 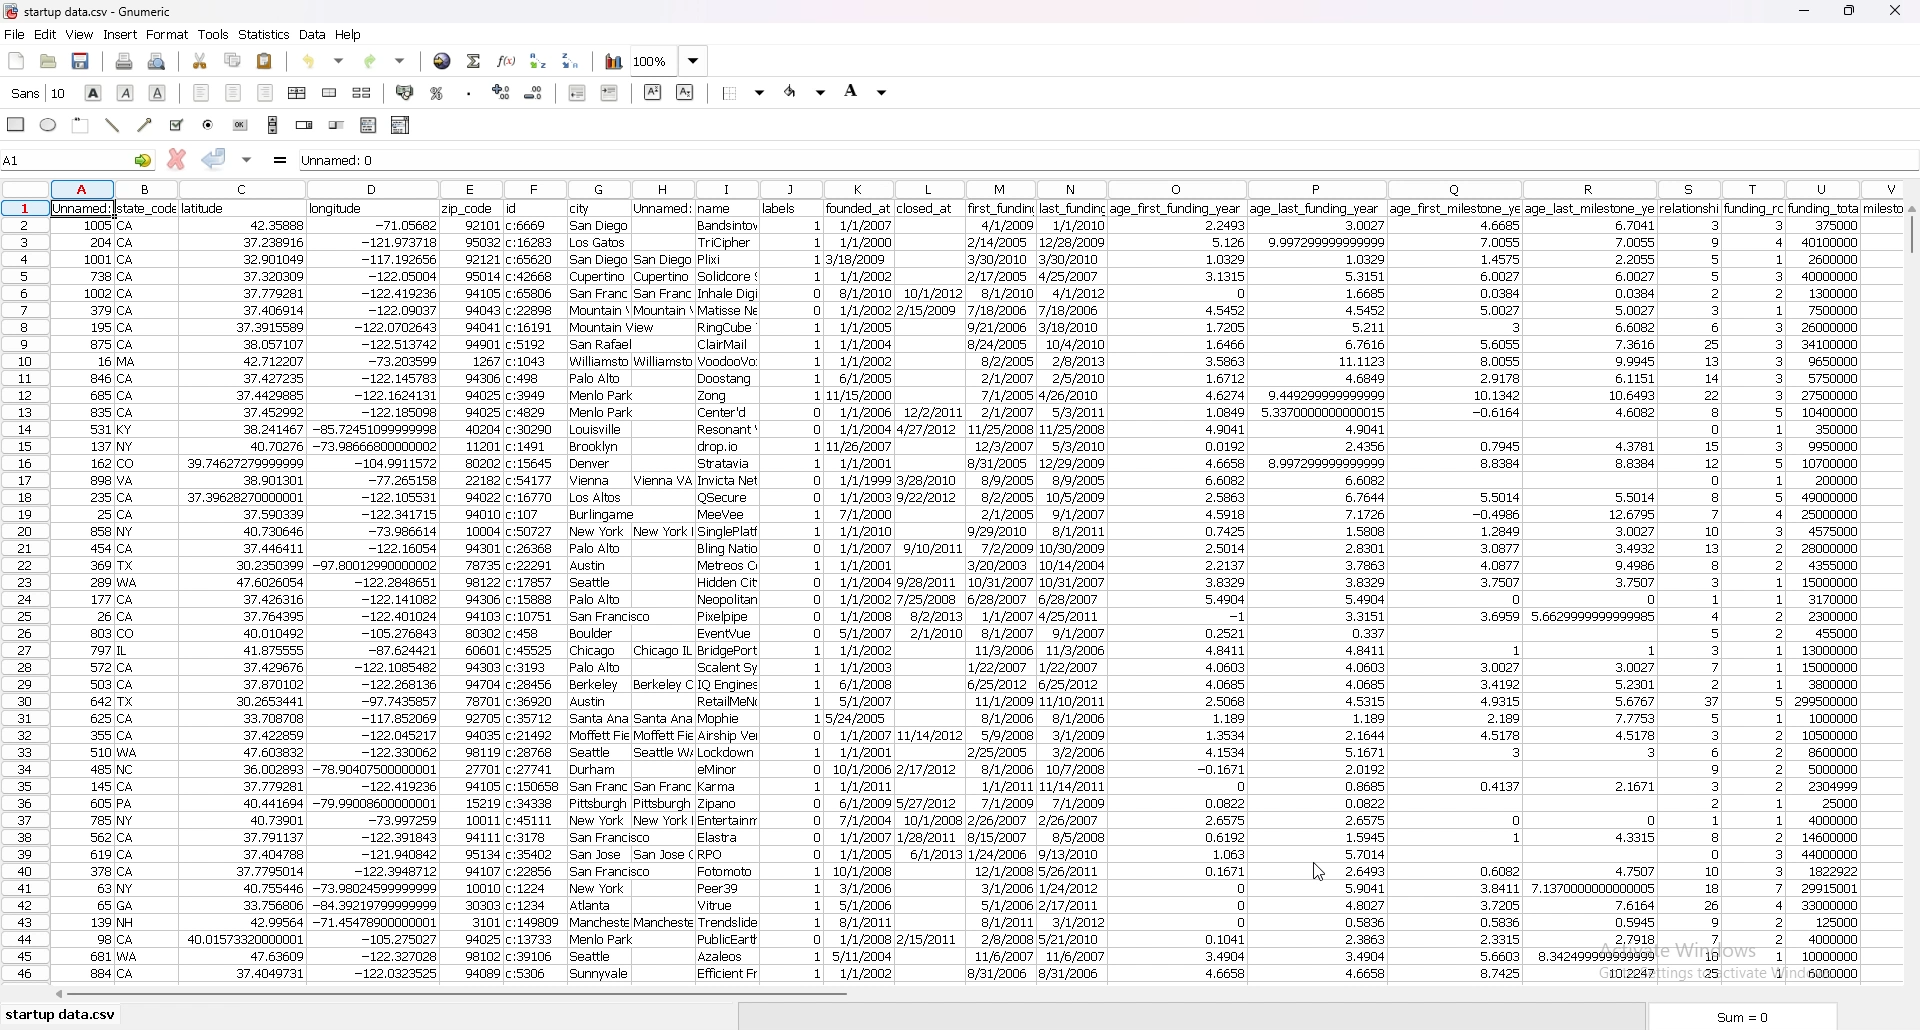 I want to click on minimize, so click(x=1805, y=11).